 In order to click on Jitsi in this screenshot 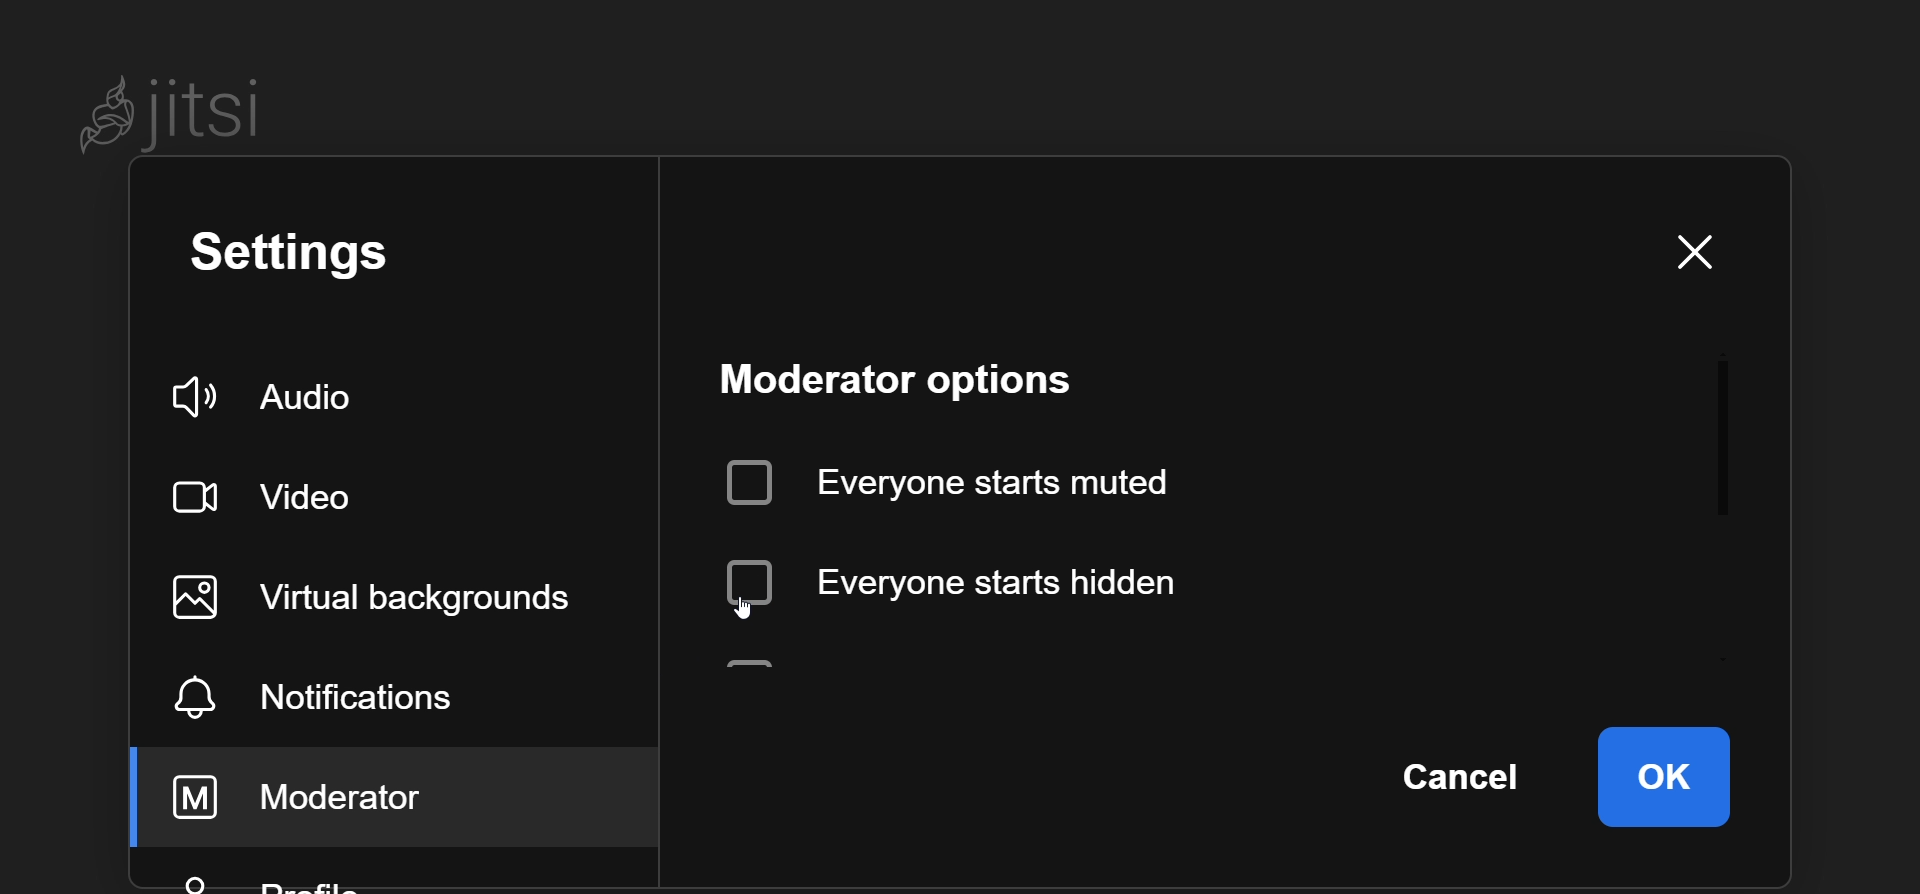, I will do `click(173, 114)`.